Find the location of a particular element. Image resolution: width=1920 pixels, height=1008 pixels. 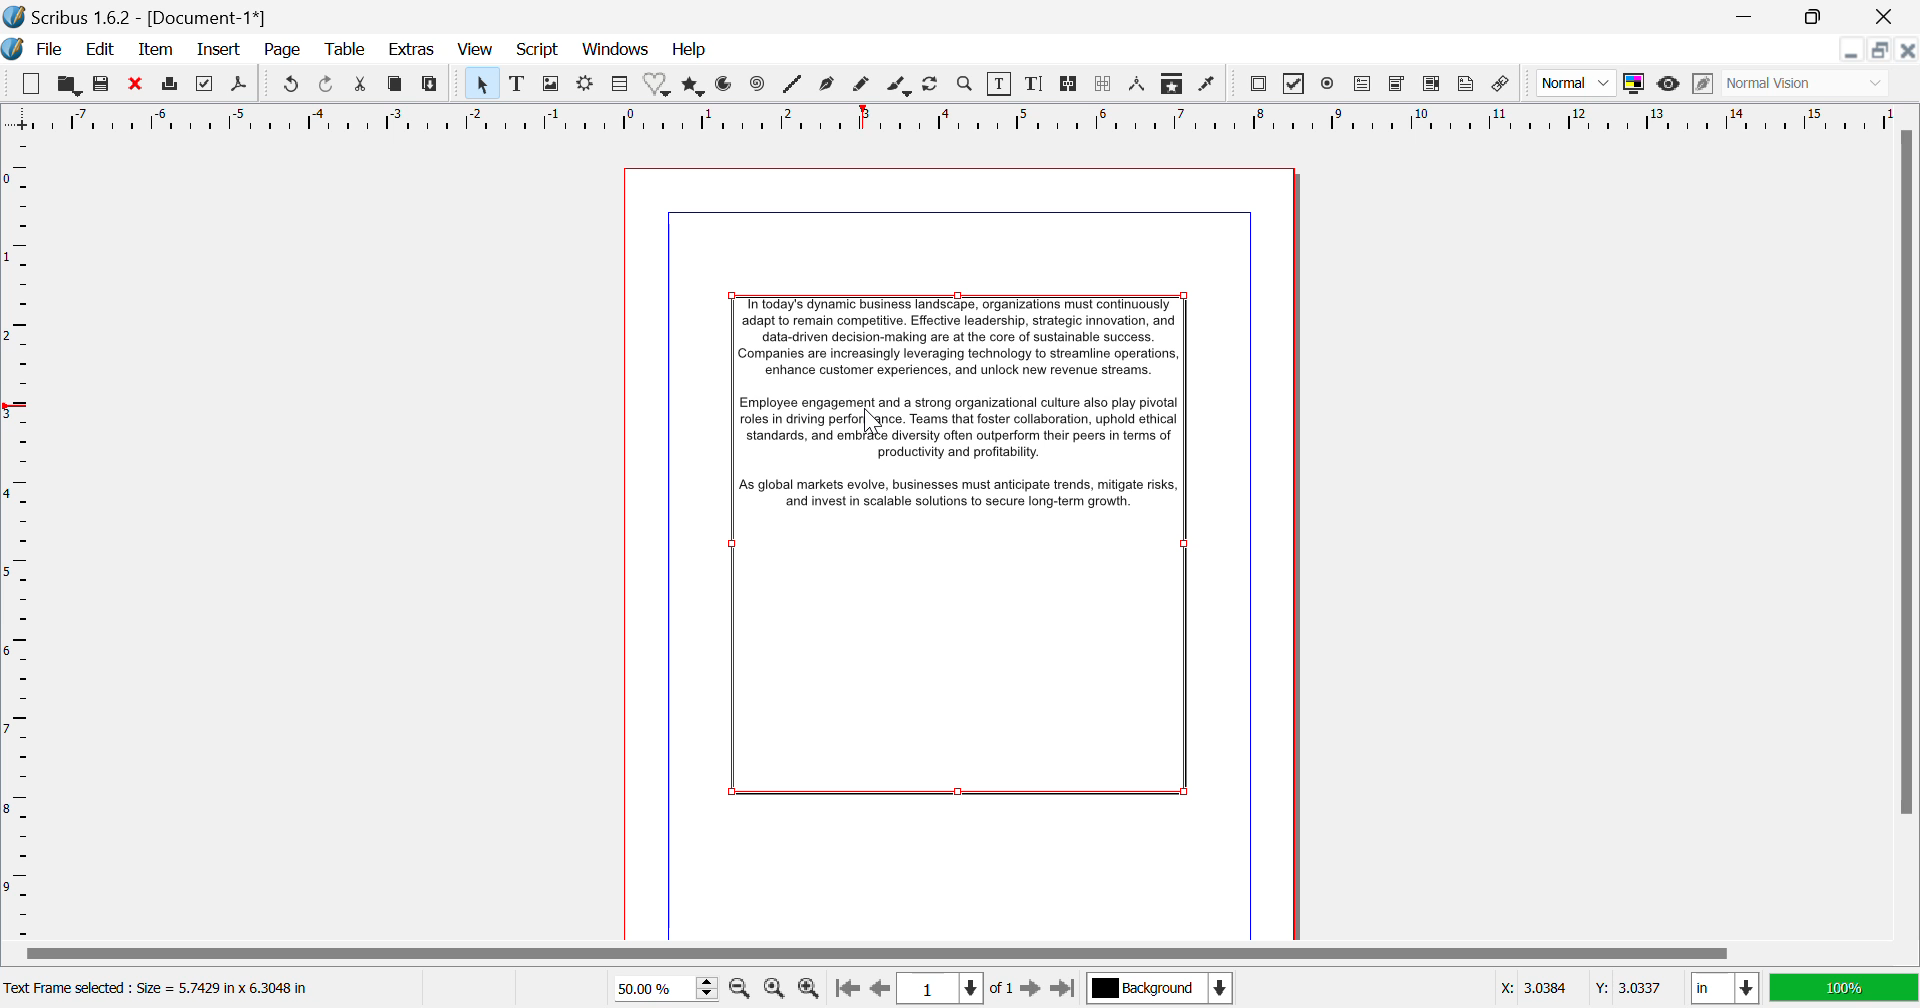

Visual Appearance of display is located at coordinates (1804, 83).